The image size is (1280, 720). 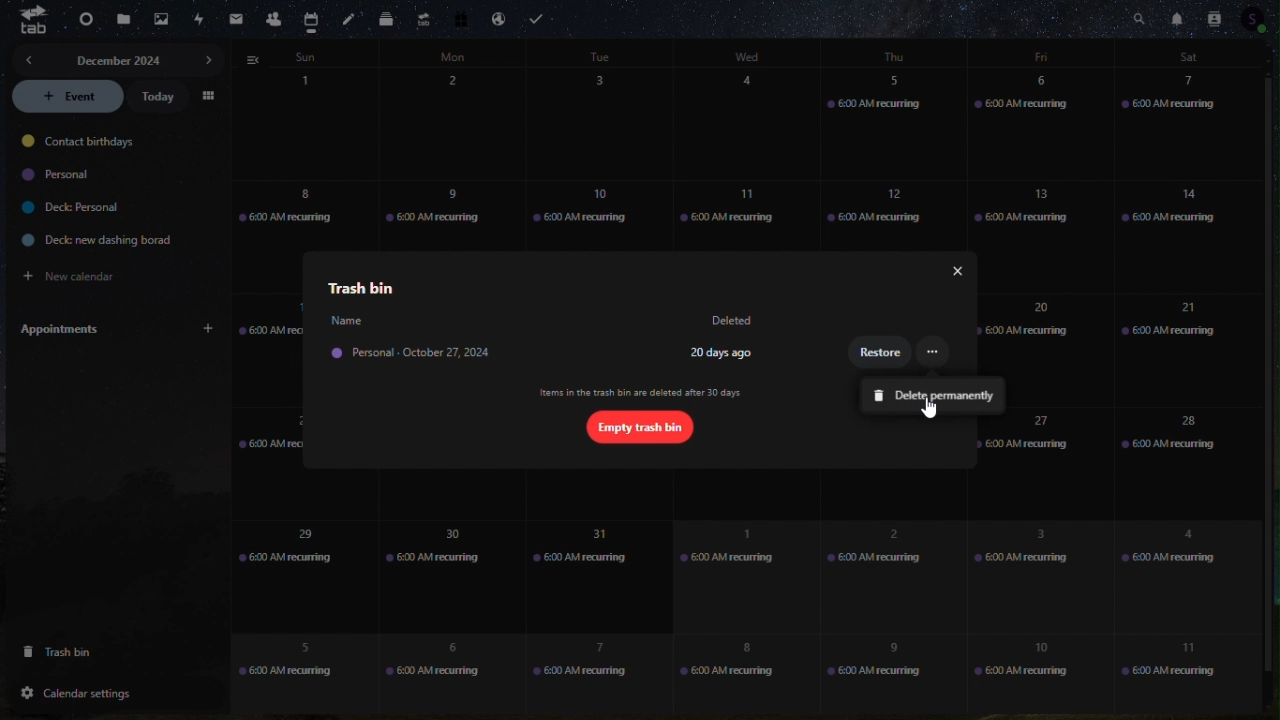 What do you see at coordinates (356, 287) in the screenshot?
I see `trash bin` at bounding box center [356, 287].